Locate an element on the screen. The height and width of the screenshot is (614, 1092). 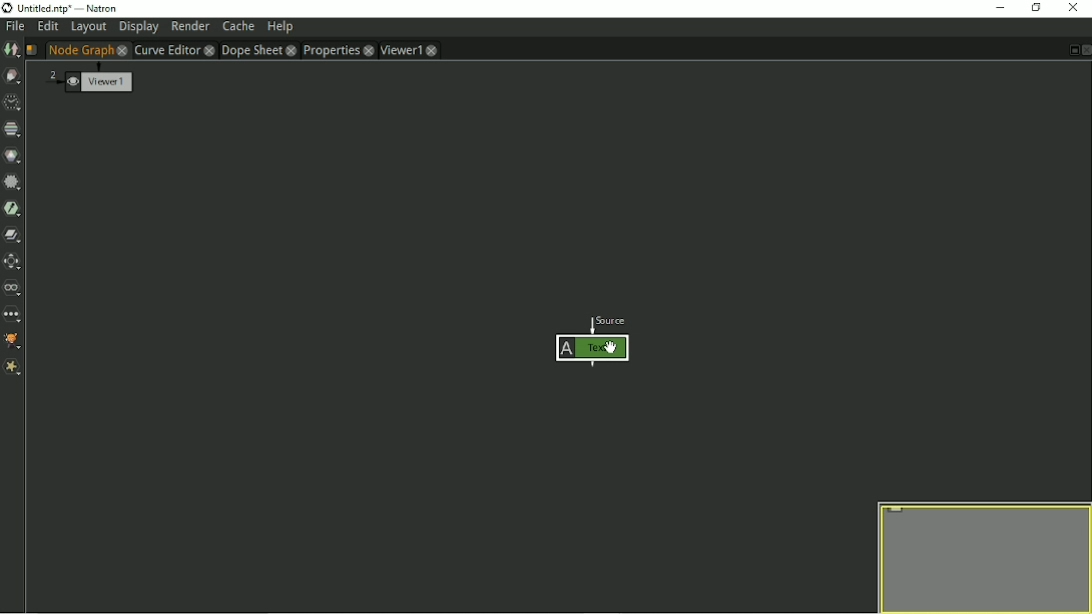
Viewer1 is located at coordinates (88, 79).